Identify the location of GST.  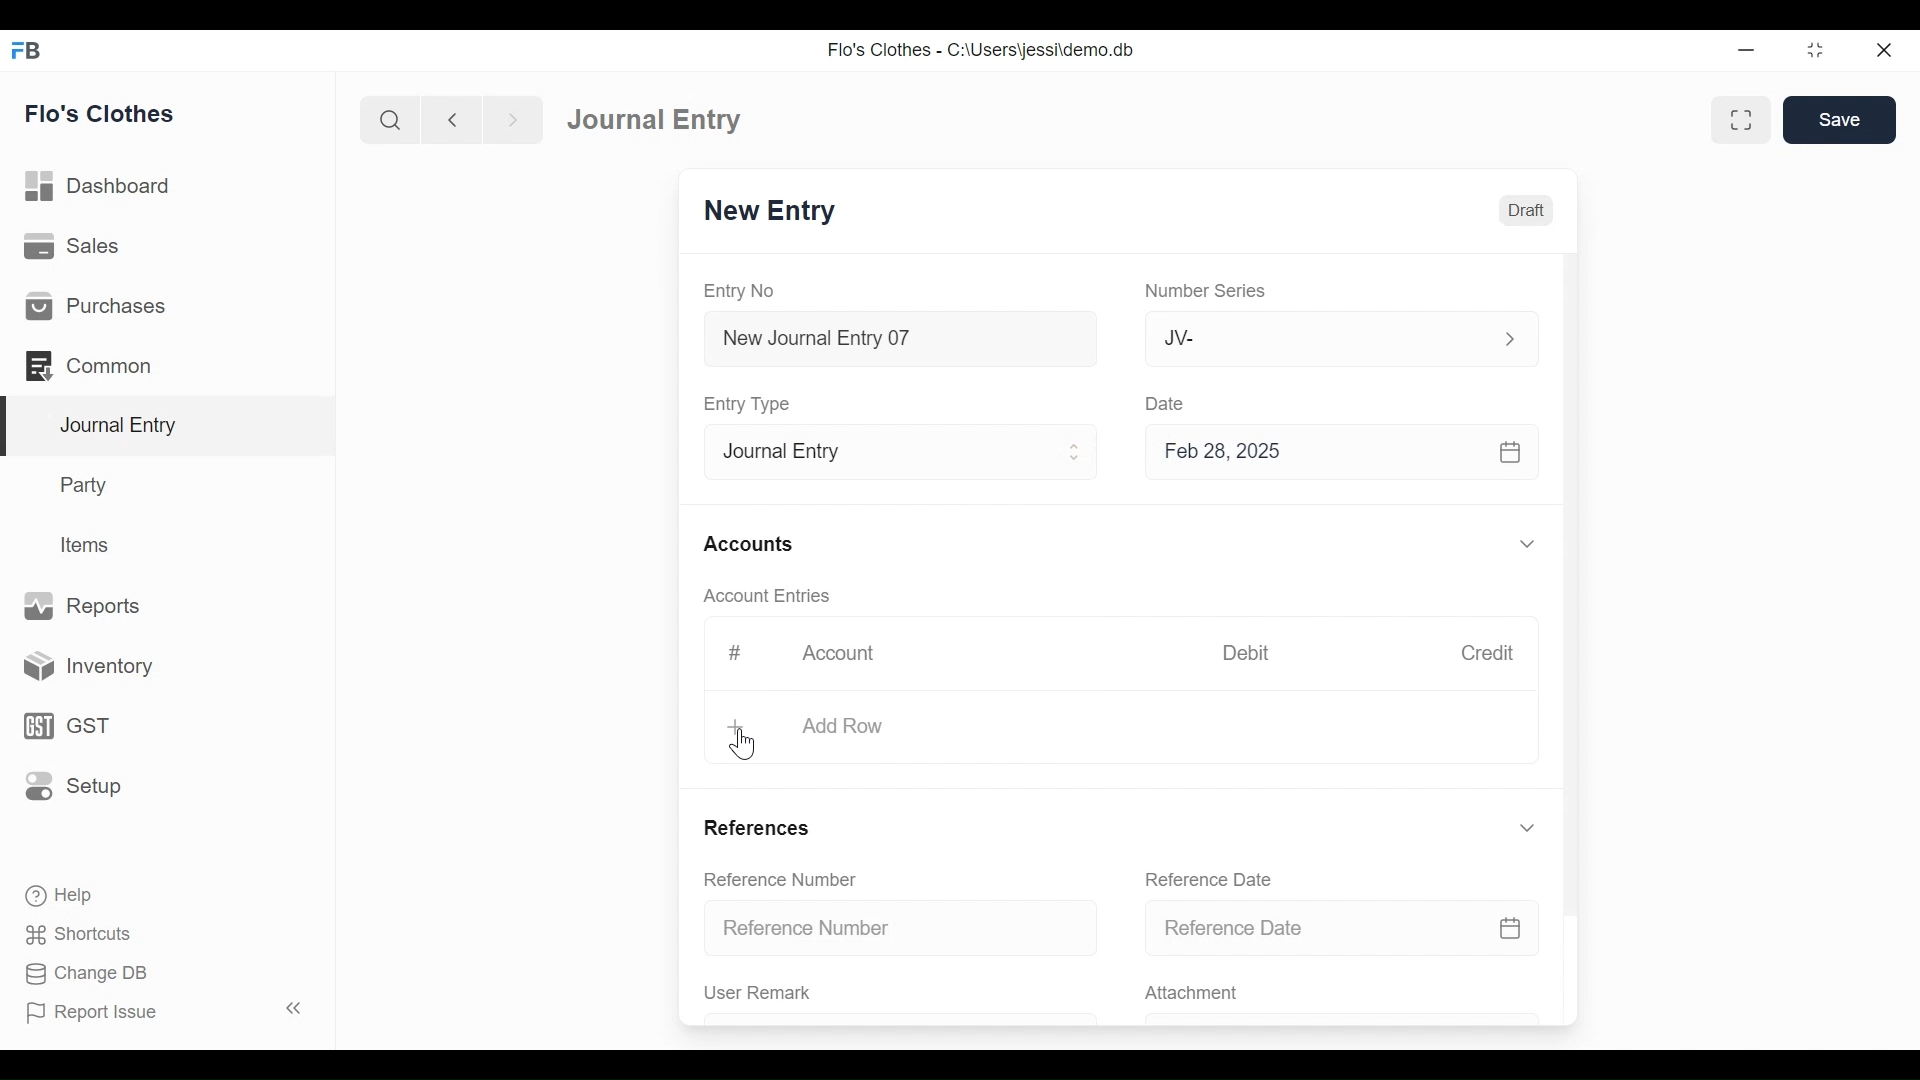
(64, 728).